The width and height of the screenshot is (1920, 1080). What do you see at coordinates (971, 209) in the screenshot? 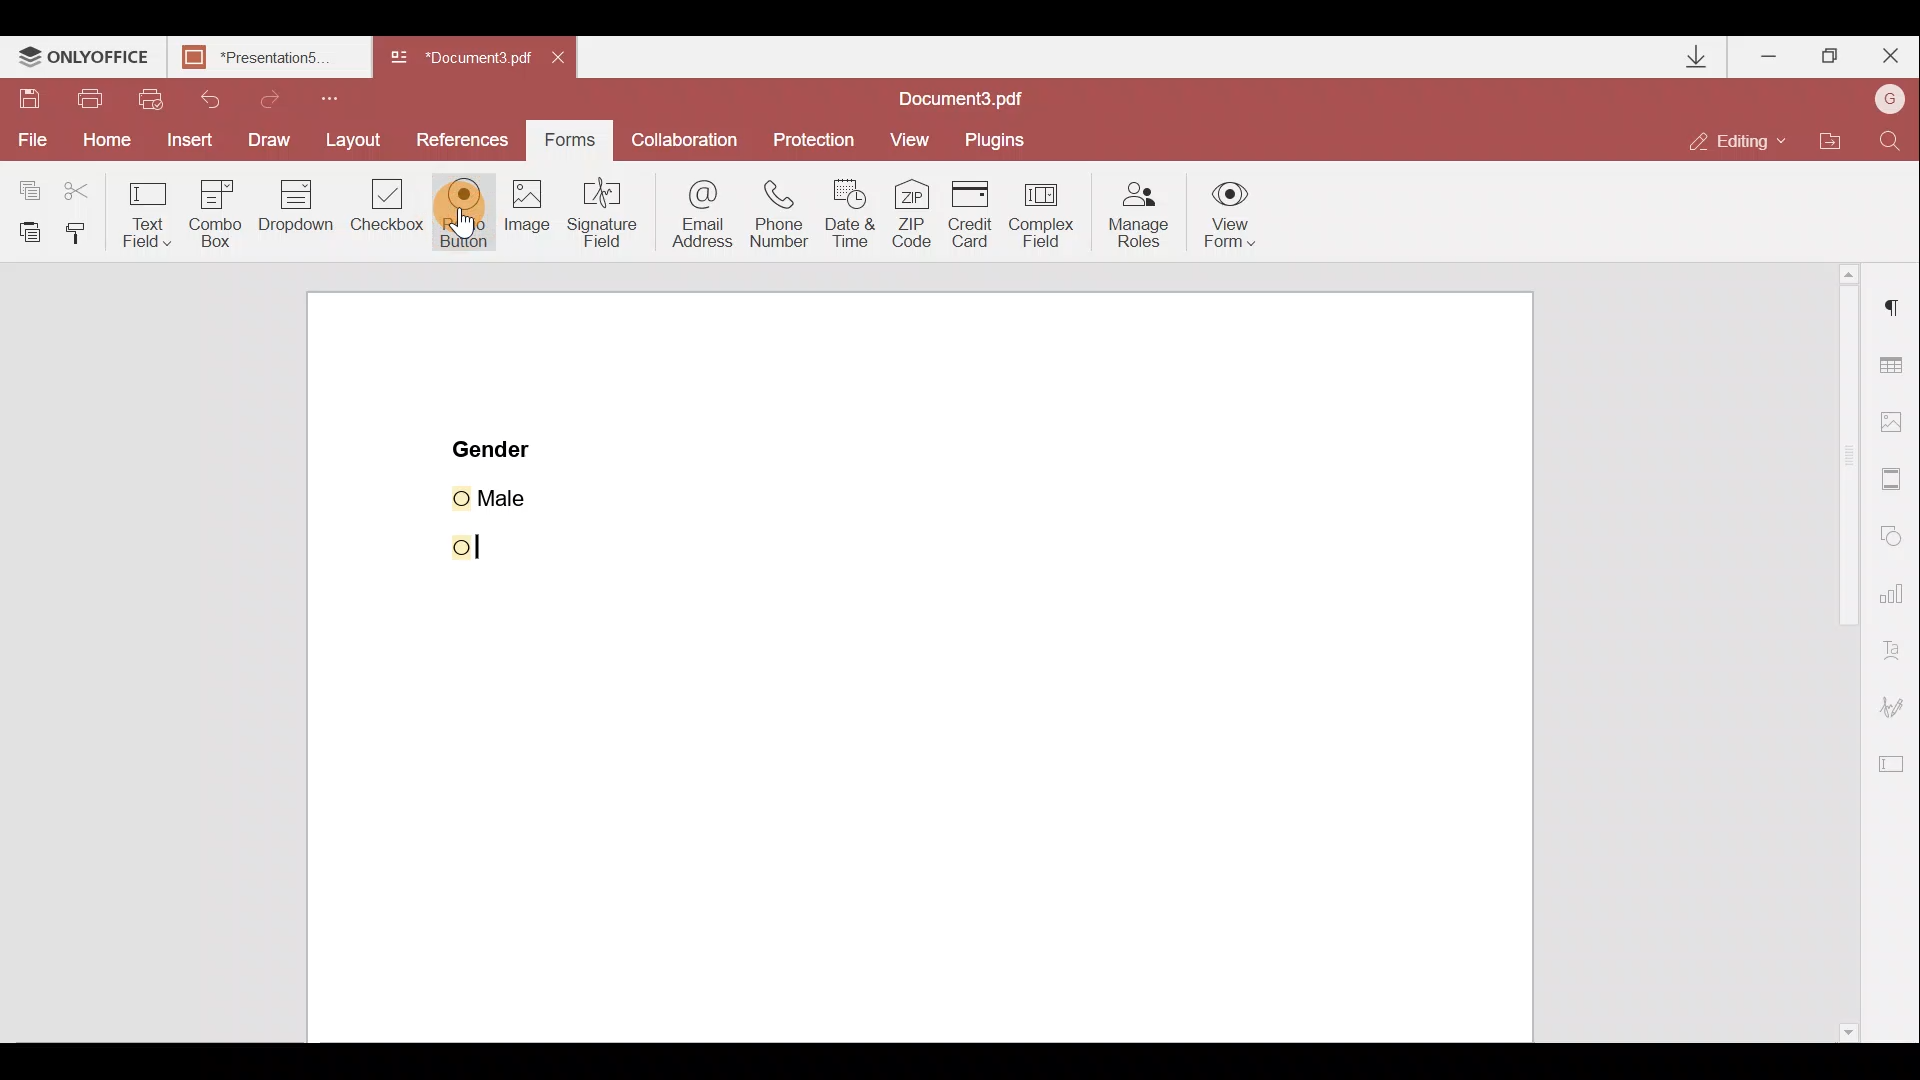
I see `Credit card` at bounding box center [971, 209].